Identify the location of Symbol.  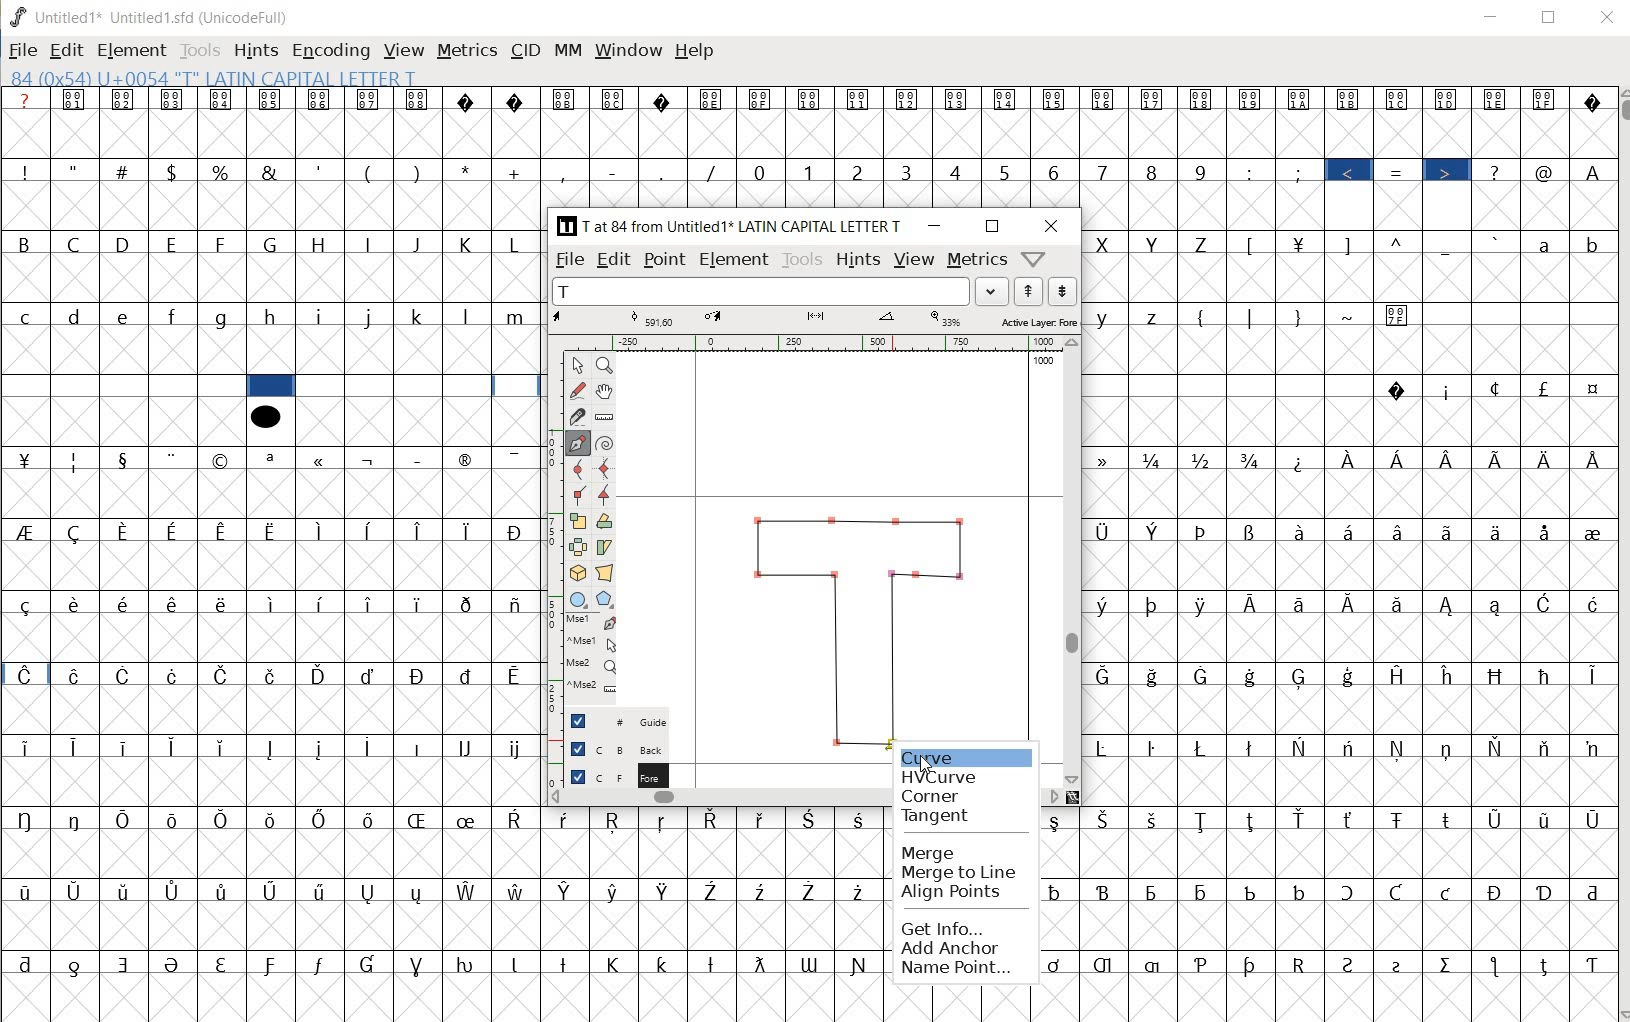
(1251, 532).